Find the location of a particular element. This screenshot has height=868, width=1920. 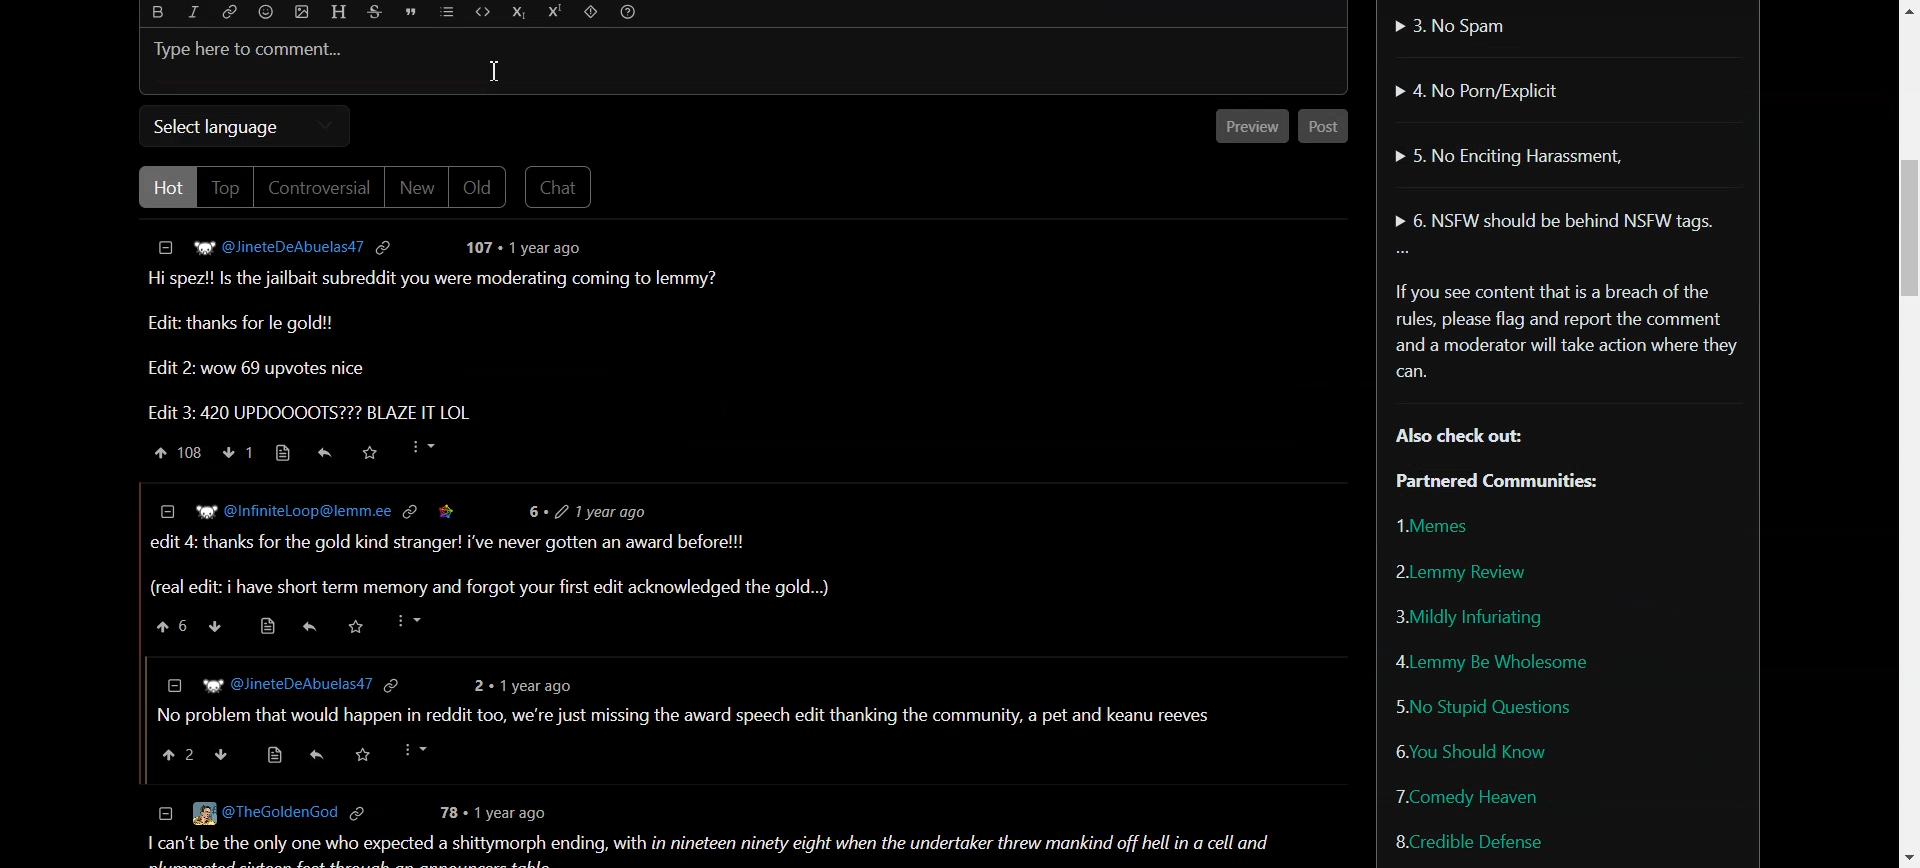

Edit: thanks for le gold!! is located at coordinates (233, 322).